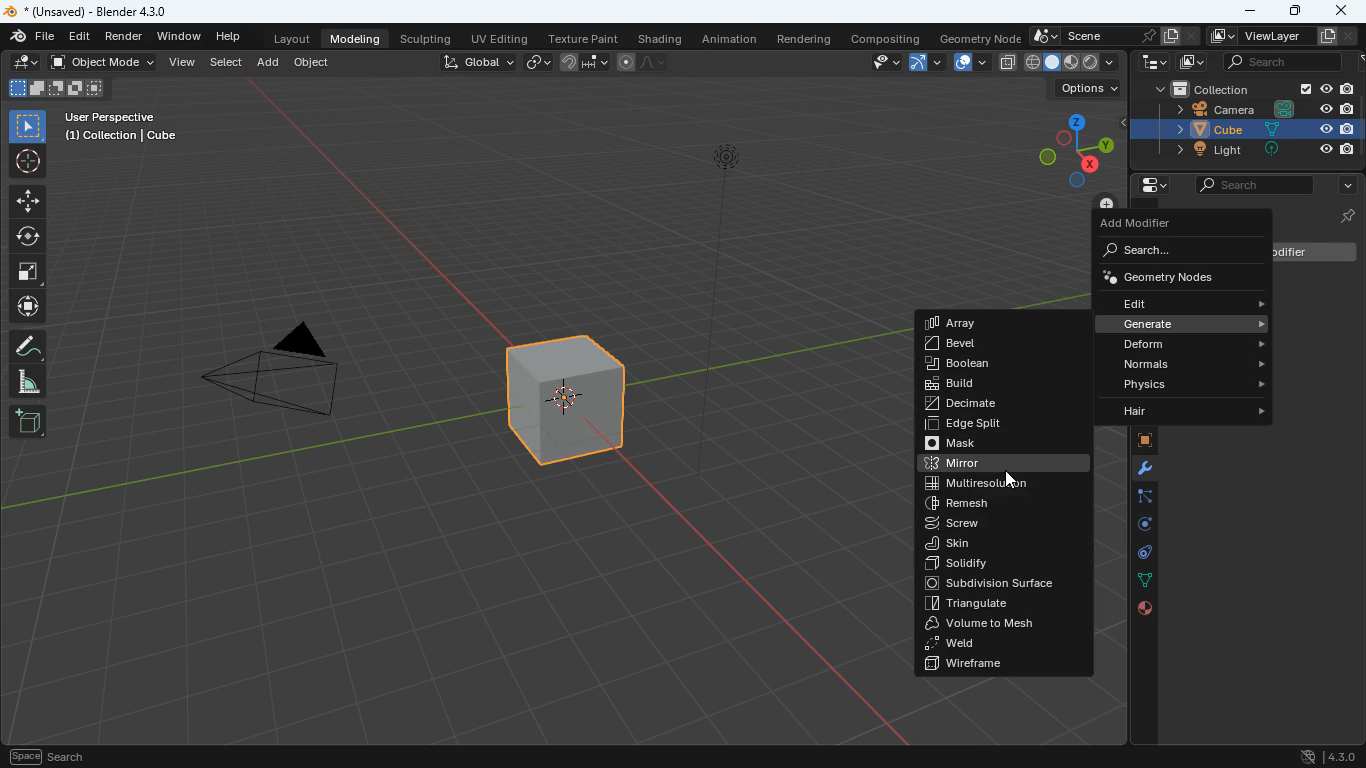  What do you see at coordinates (995, 484) in the screenshot?
I see `multiresolution` at bounding box center [995, 484].